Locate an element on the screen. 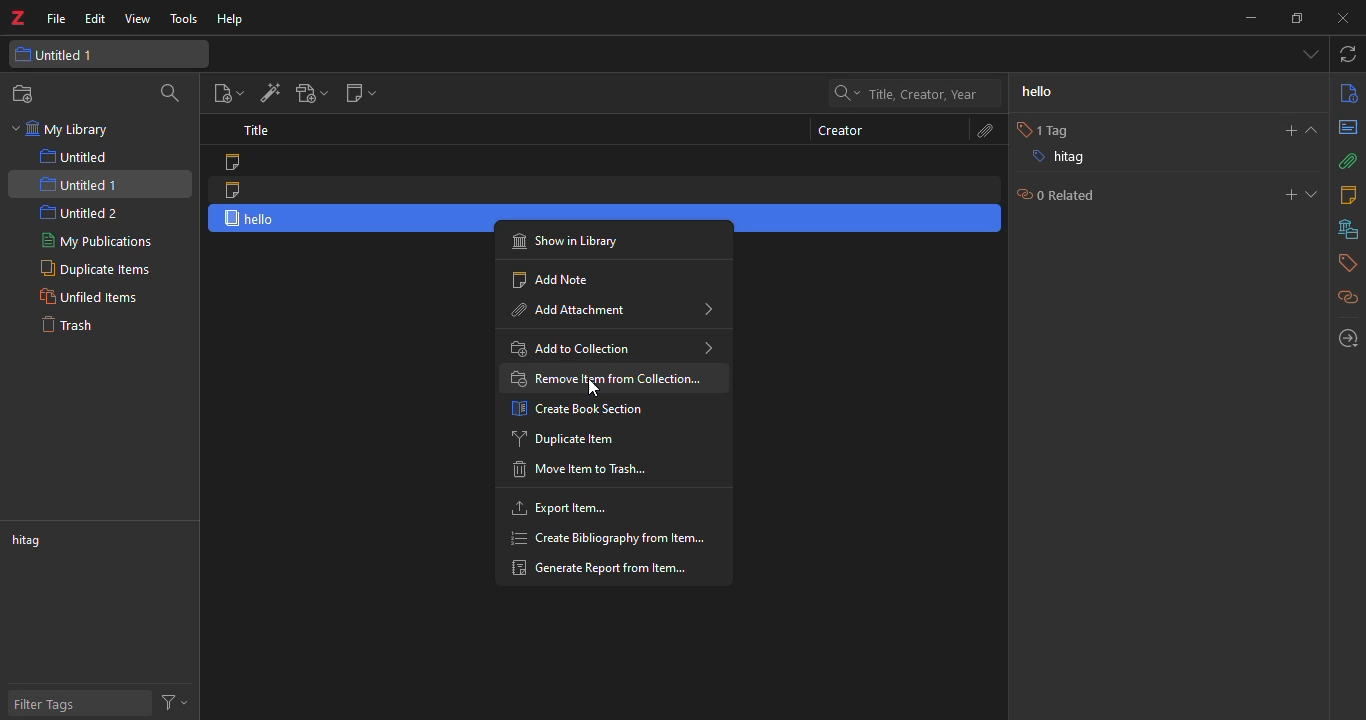 The image size is (1366, 720). hello is located at coordinates (255, 218).